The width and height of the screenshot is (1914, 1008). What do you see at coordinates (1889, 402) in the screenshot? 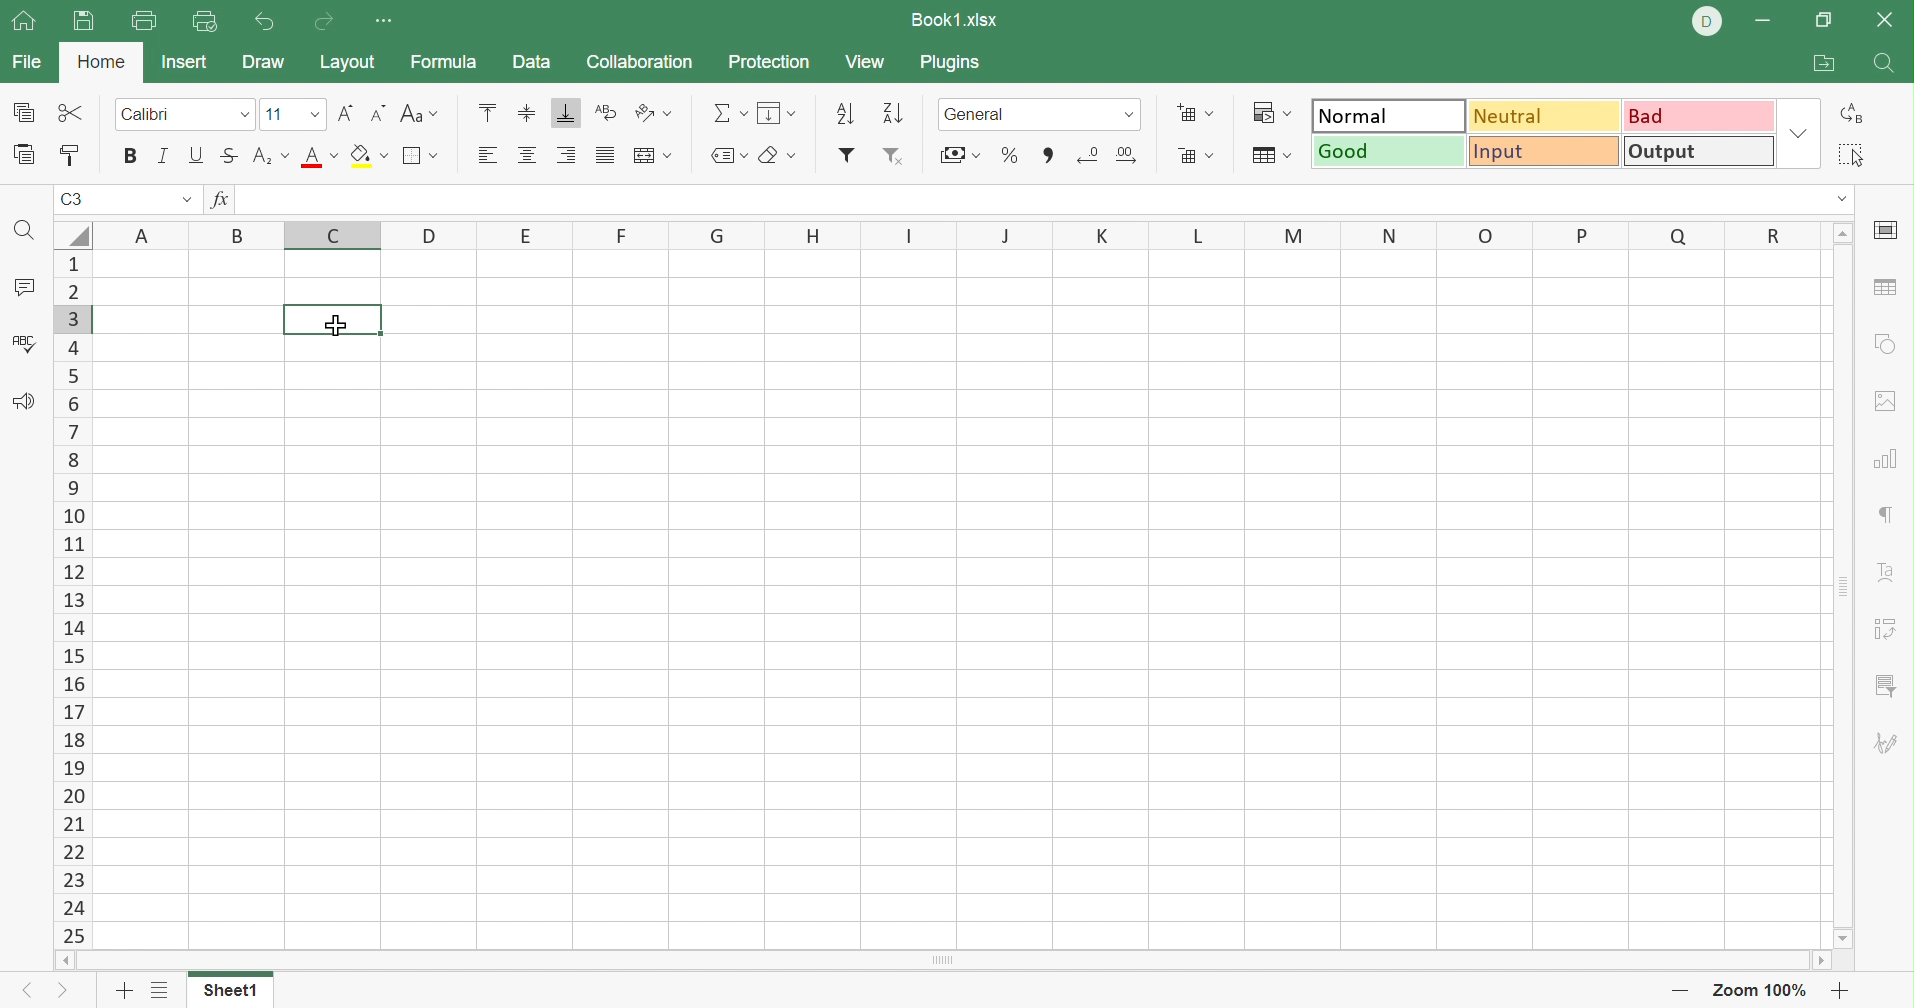
I see `Image settings` at bounding box center [1889, 402].